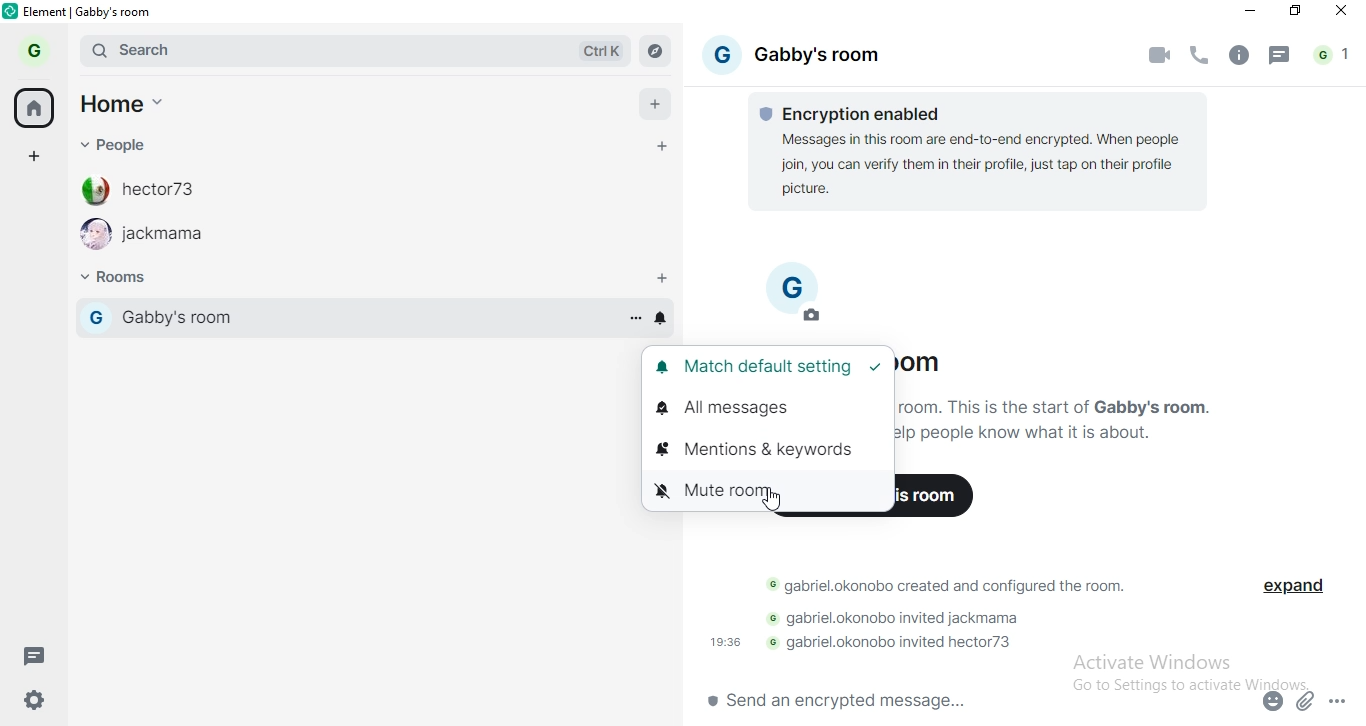  Describe the element at coordinates (169, 192) in the screenshot. I see `hecor73` at that location.